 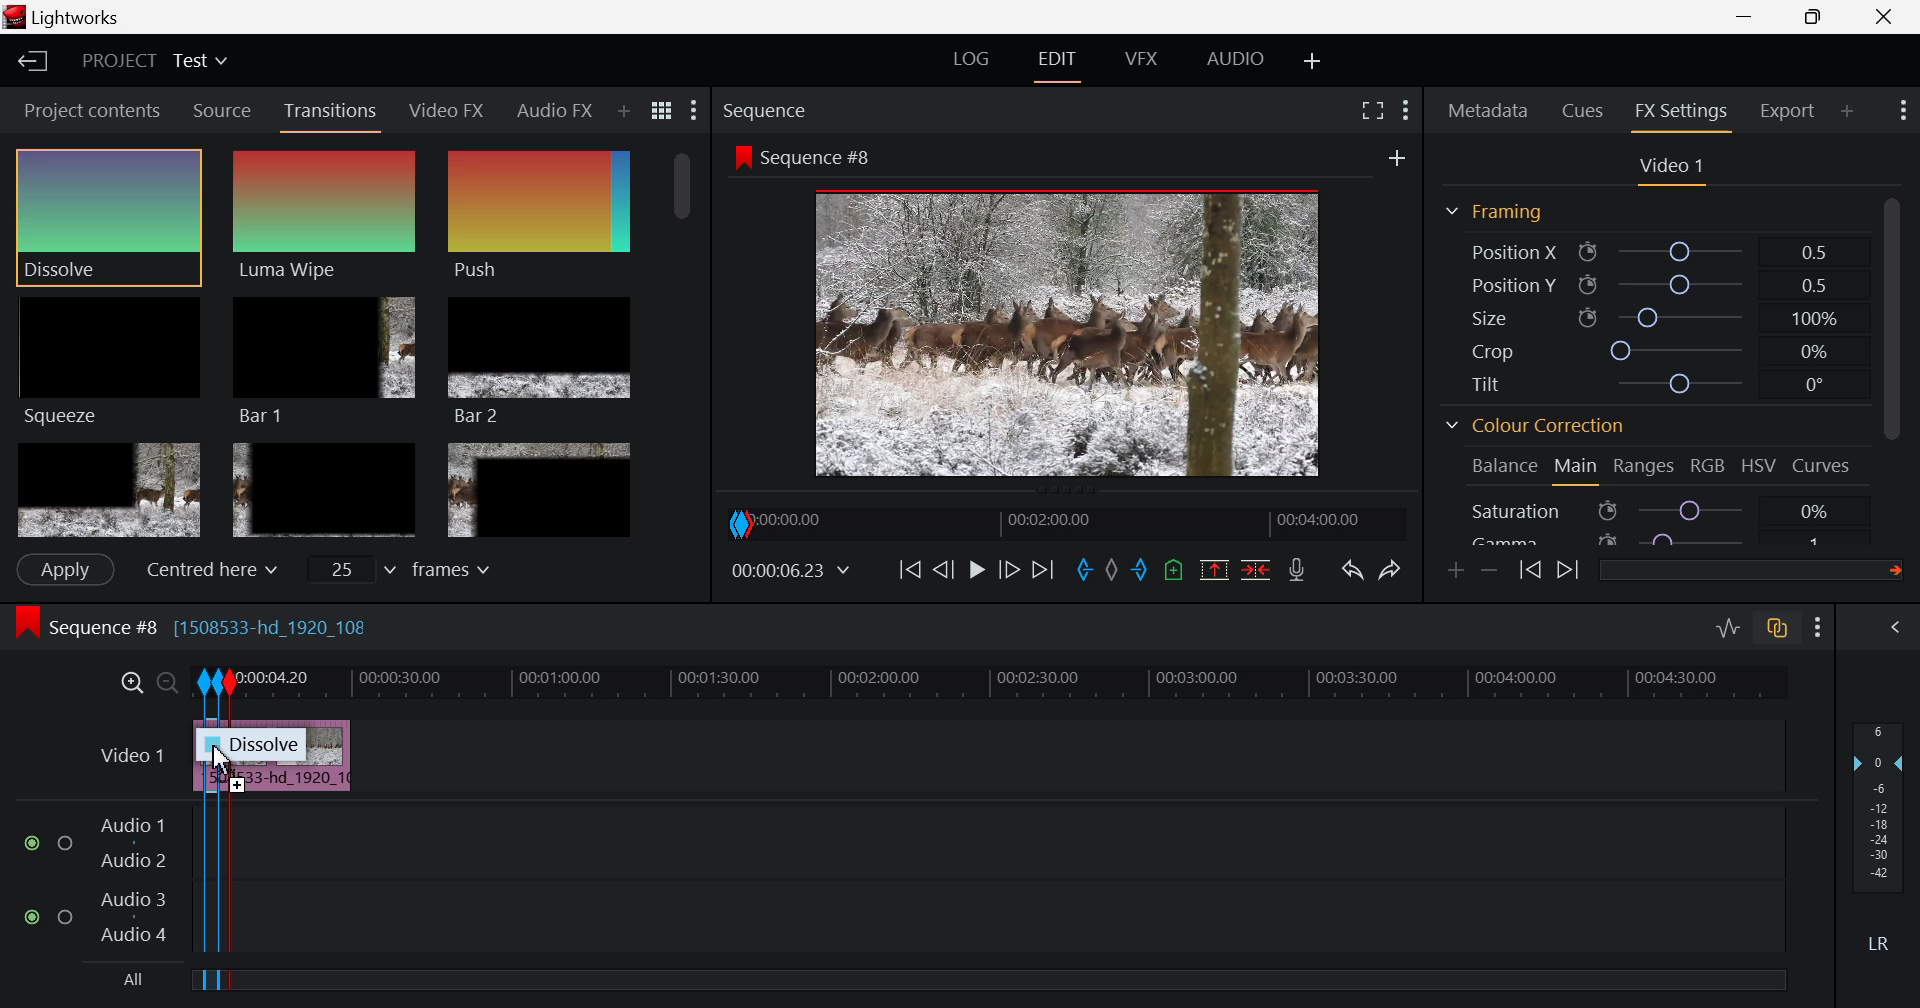 I want to click on Remove all cues, so click(x=1171, y=569).